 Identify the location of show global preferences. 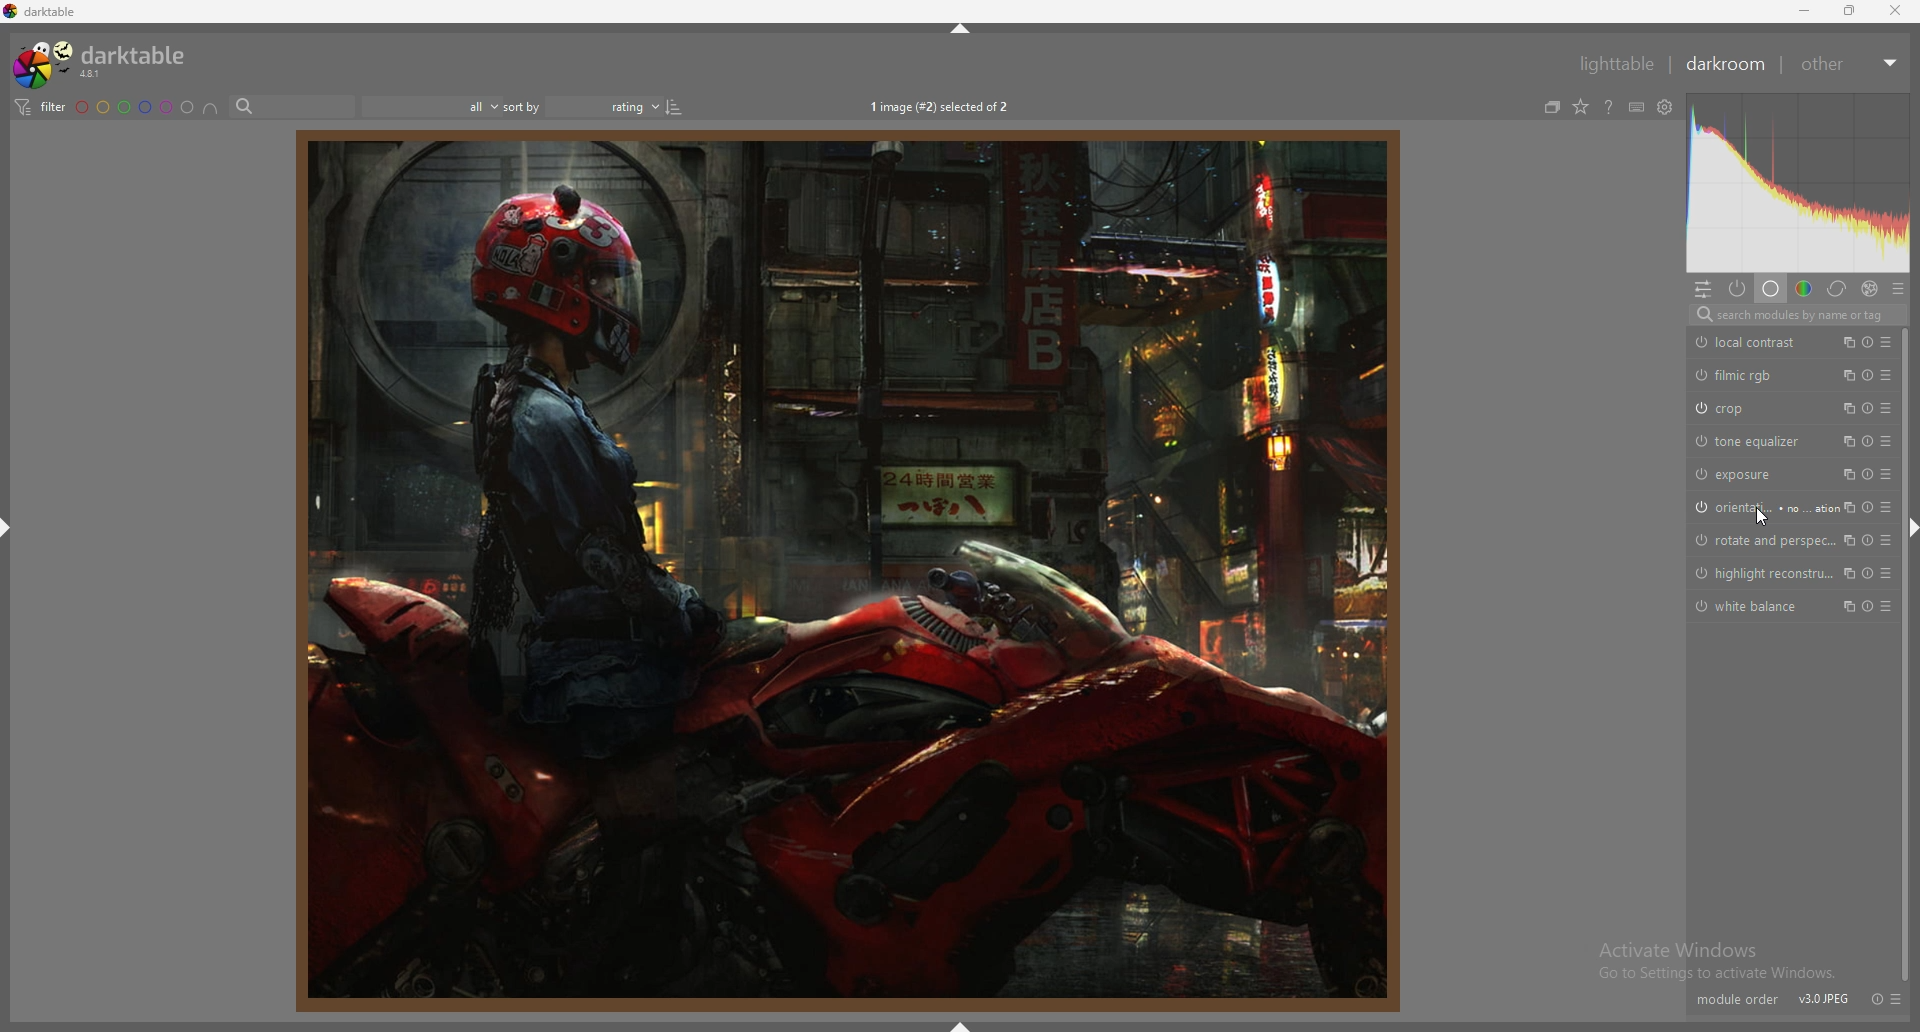
(1665, 107).